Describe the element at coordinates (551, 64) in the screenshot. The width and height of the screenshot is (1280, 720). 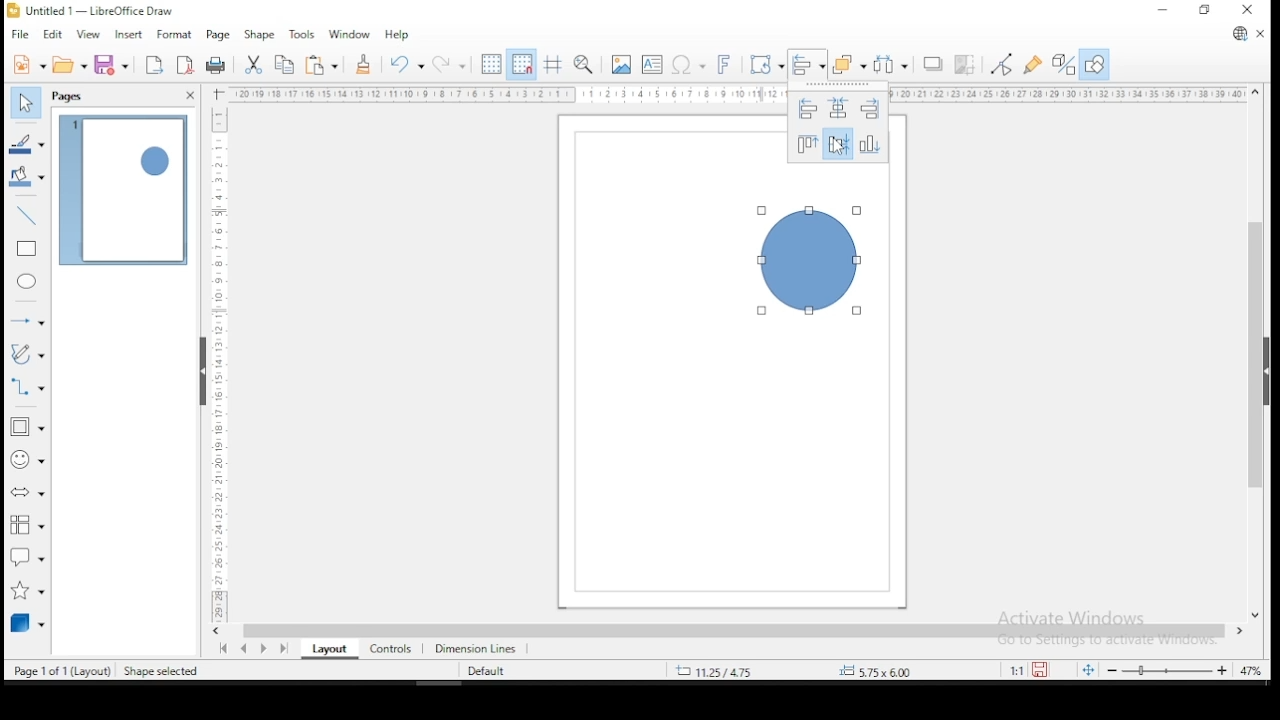
I see `helplines when moving` at that location.